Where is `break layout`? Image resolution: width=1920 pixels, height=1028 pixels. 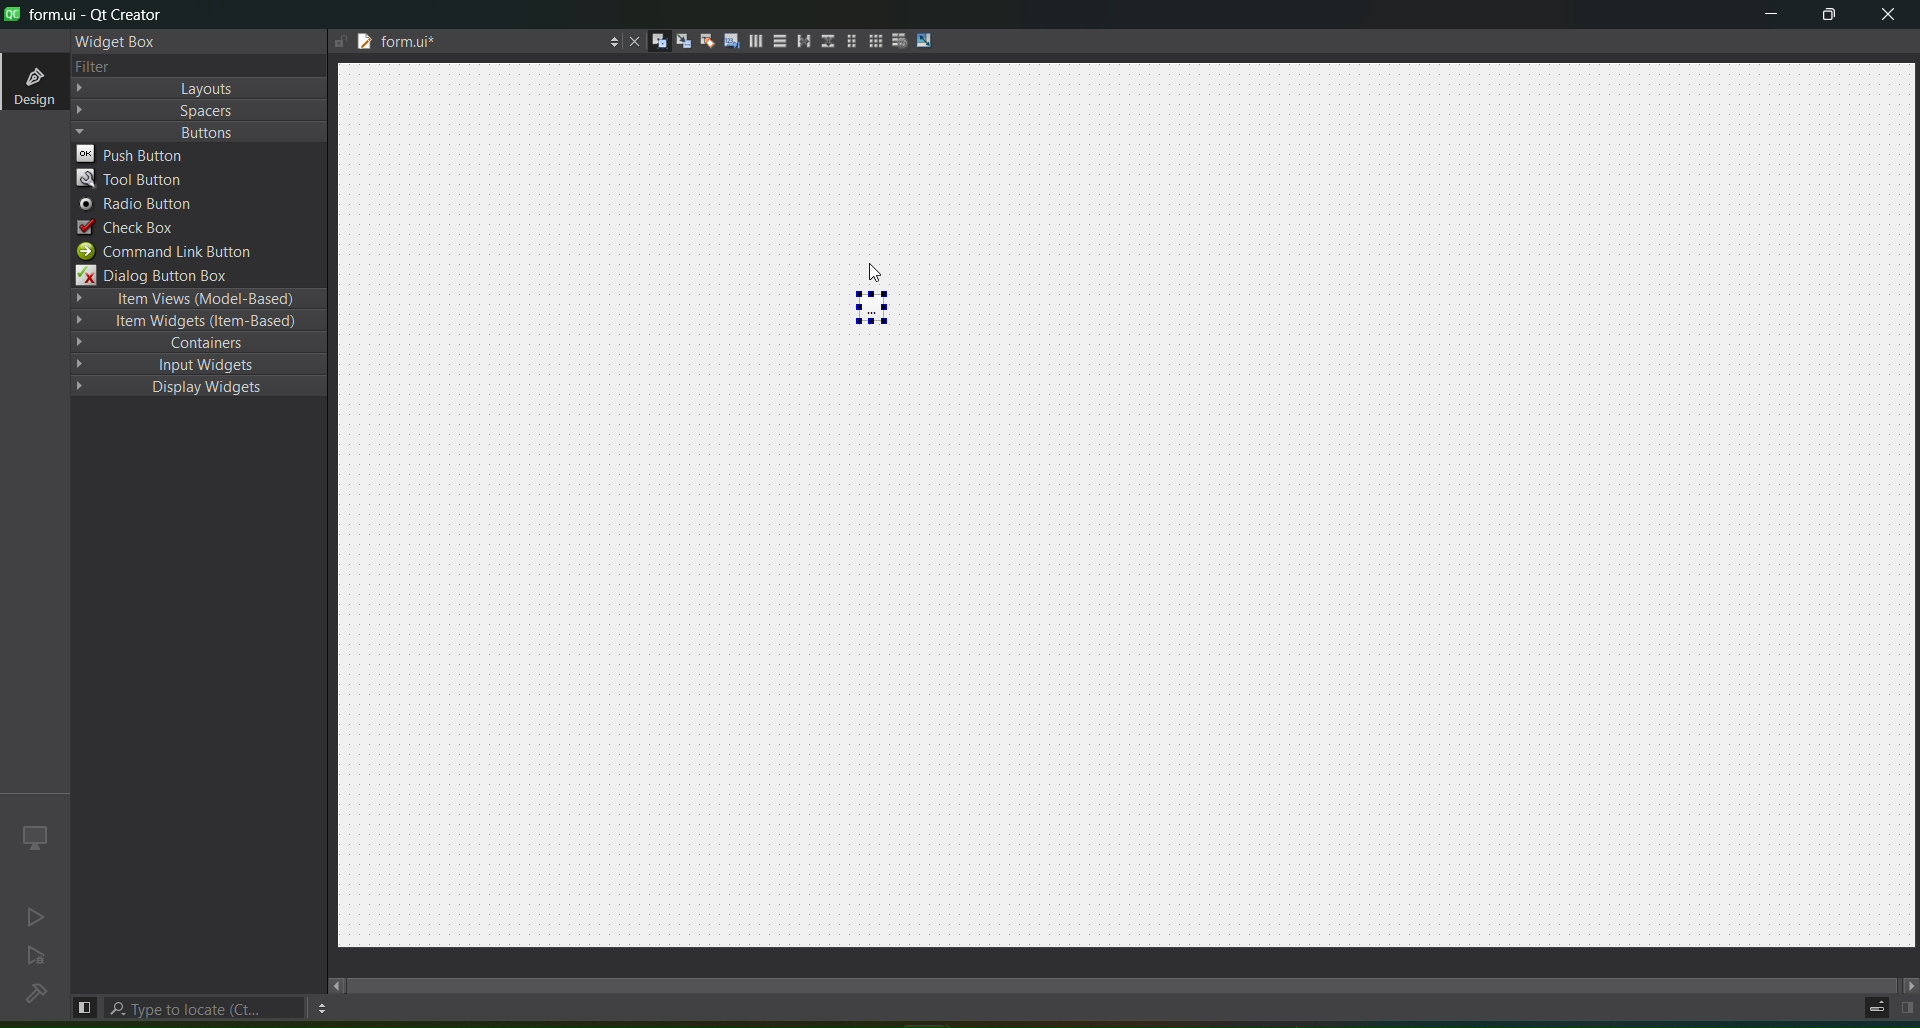 break layout is located at coordinates (899, 38).